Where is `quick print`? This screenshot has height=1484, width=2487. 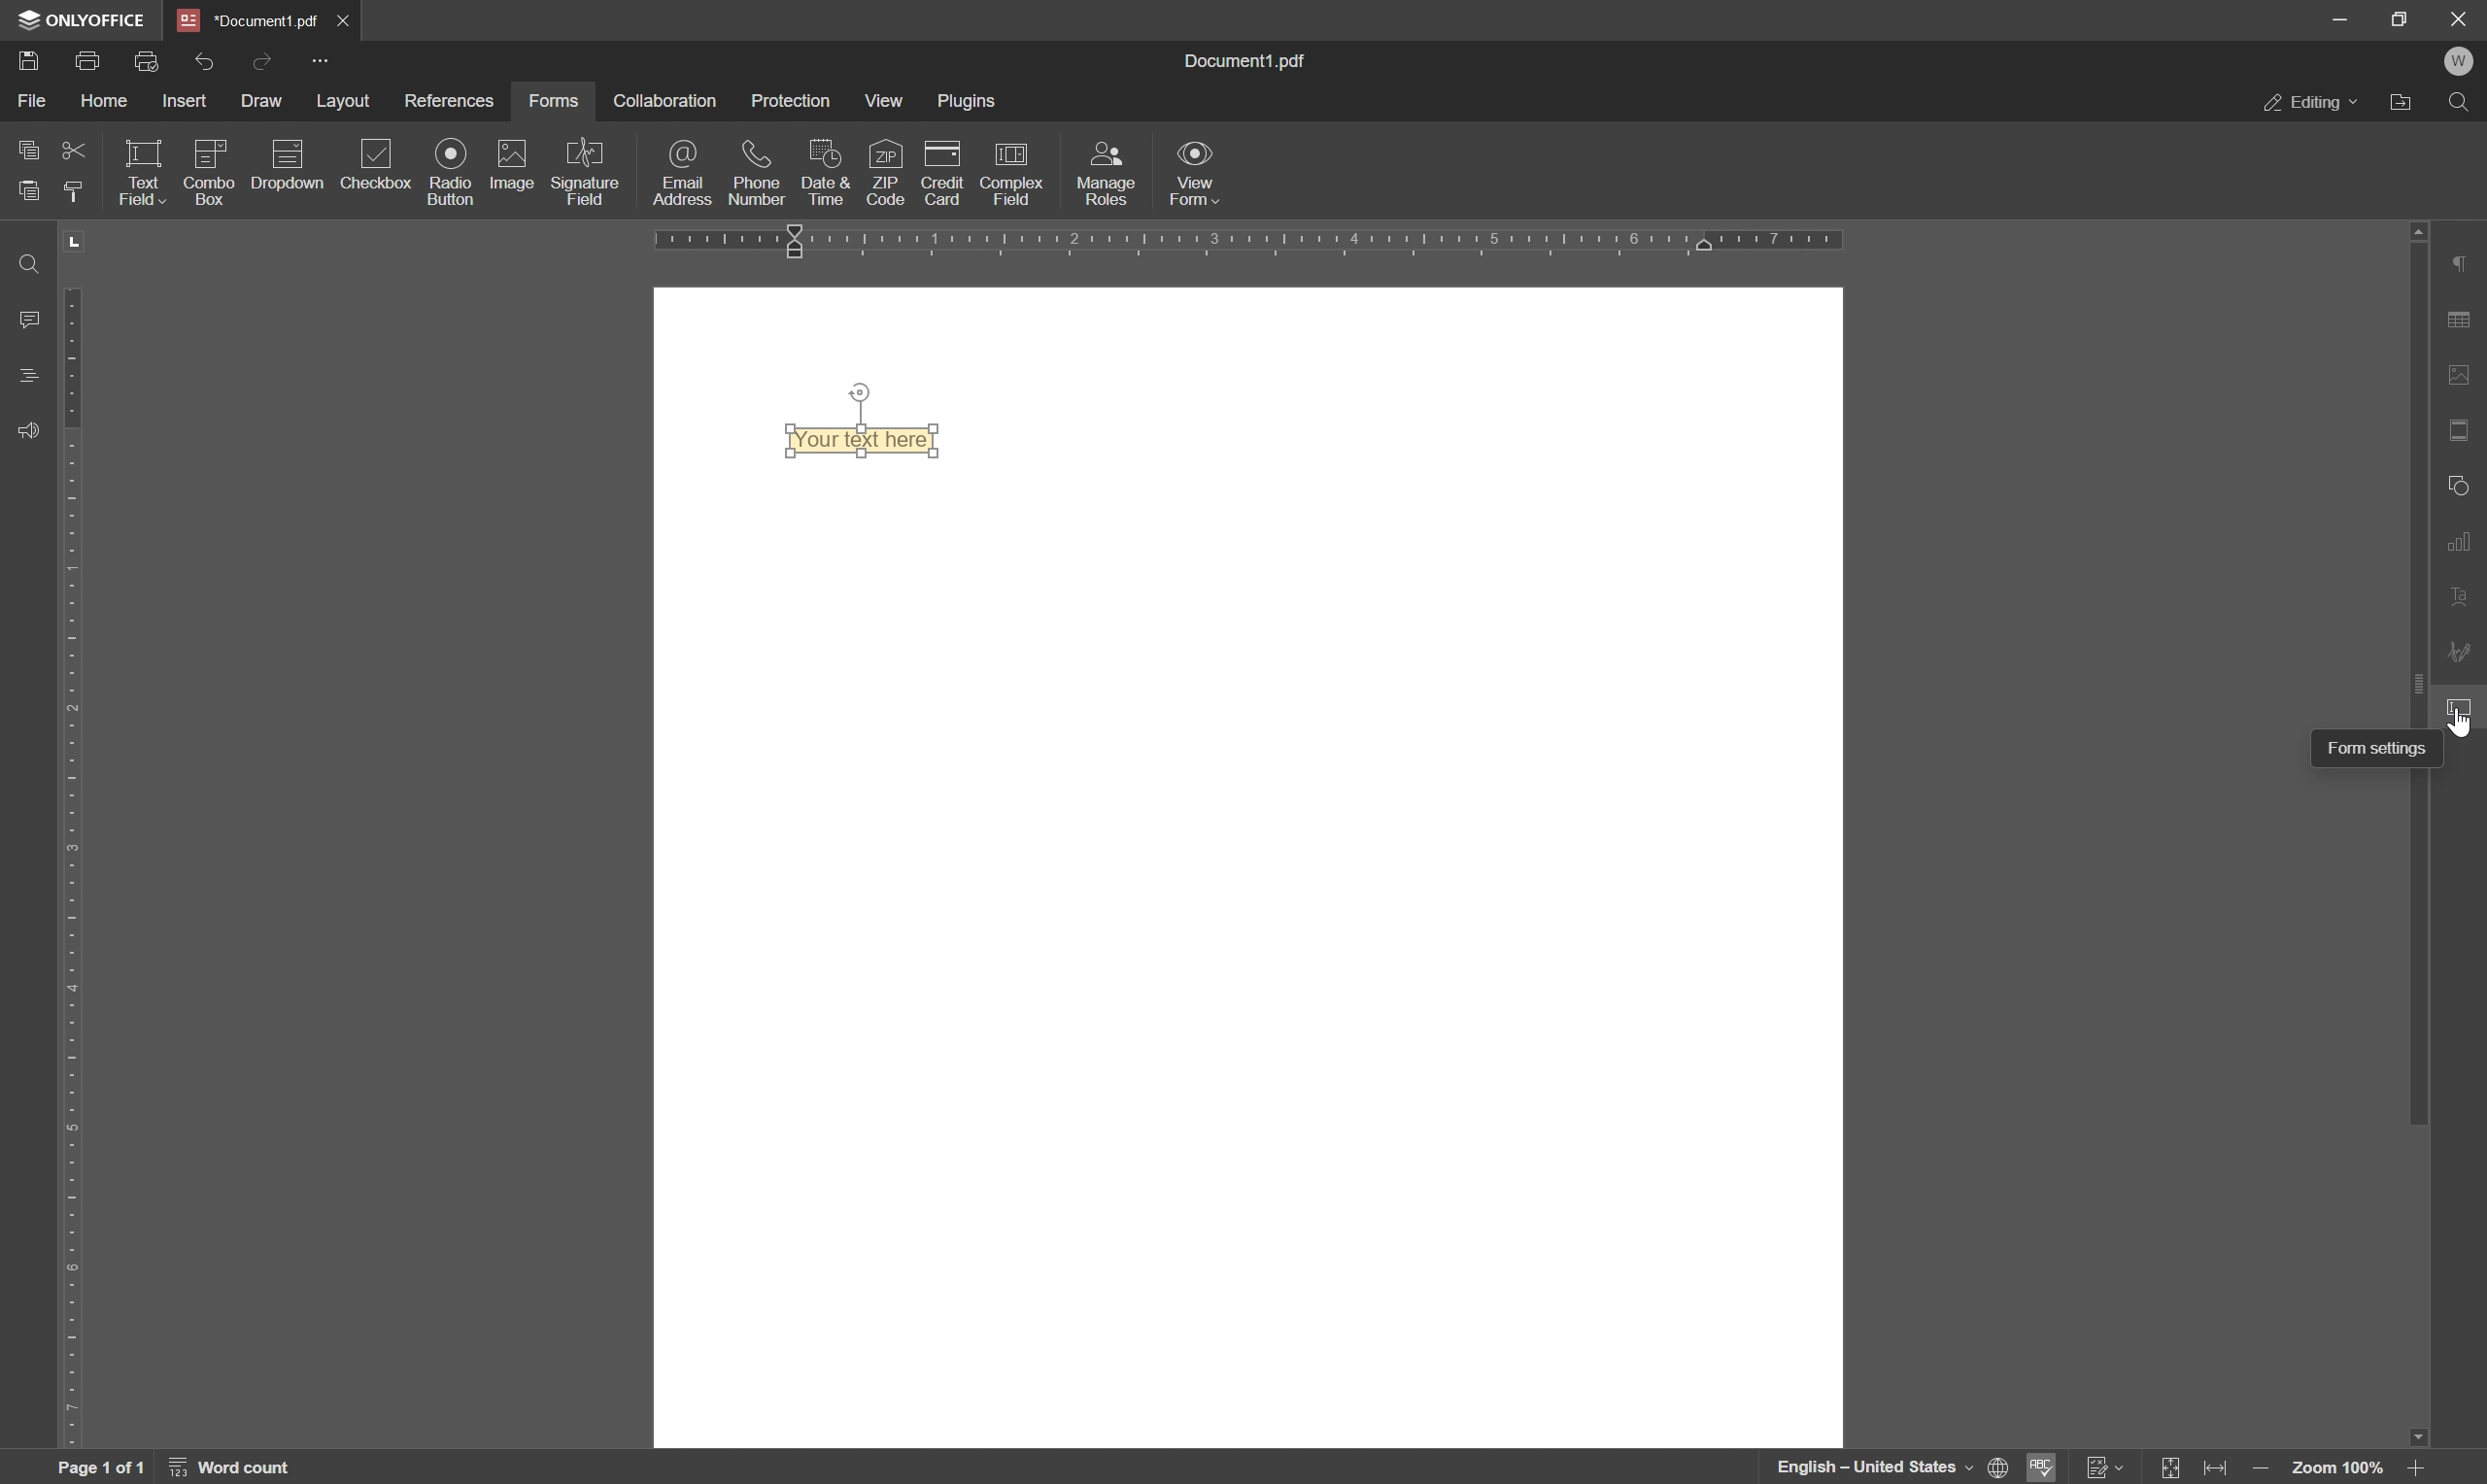
quick print is located at coordinates (146, 61).